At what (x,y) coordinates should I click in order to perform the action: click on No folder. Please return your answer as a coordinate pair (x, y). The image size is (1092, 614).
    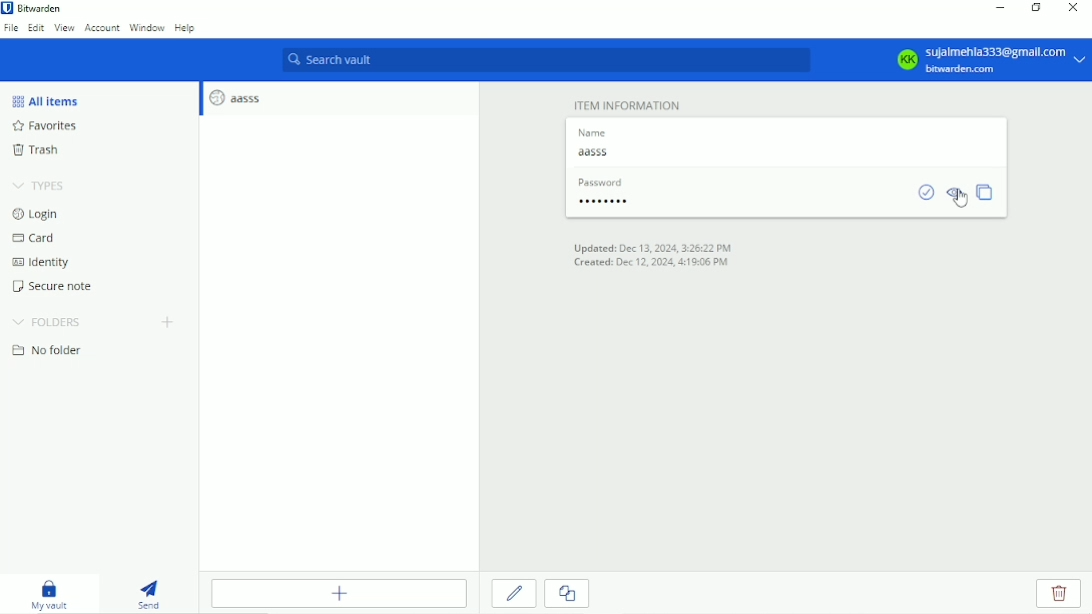
    Looking at the image, I should click on (45, 354).